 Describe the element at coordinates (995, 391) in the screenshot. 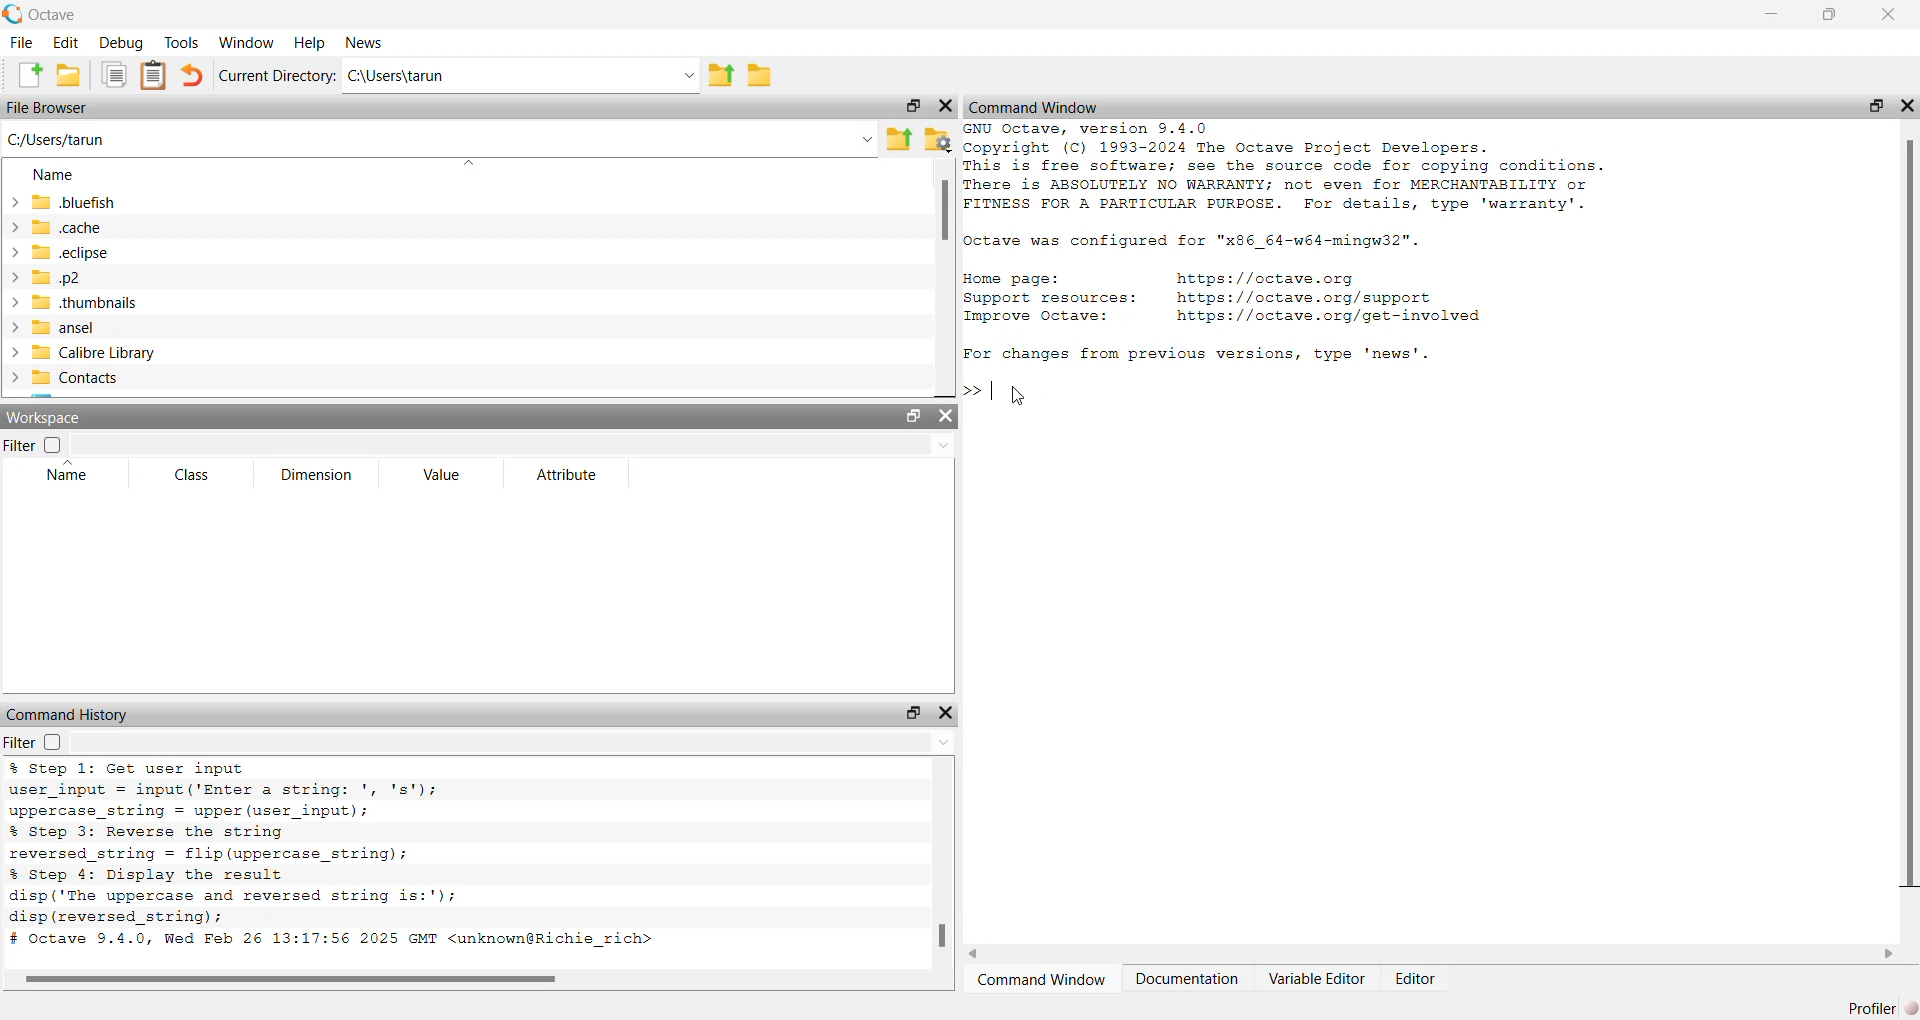

I see `typing cursor` at that location.